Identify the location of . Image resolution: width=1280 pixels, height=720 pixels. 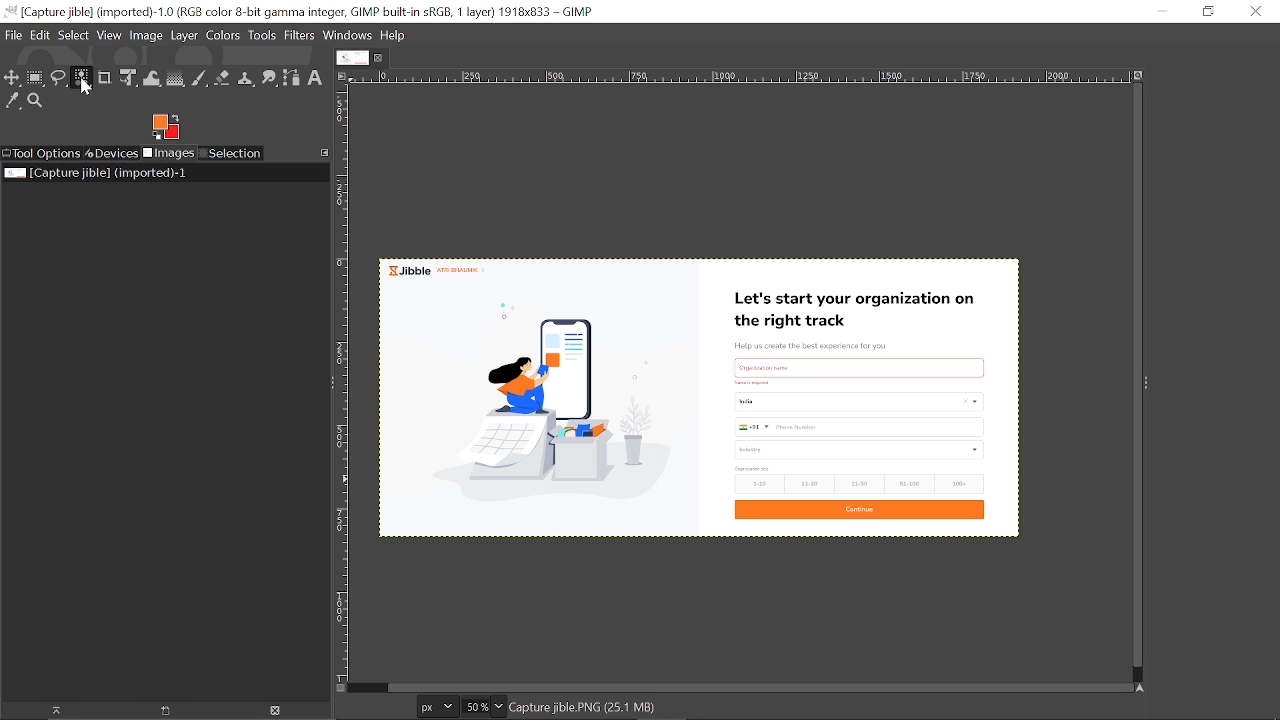
(393, 36).